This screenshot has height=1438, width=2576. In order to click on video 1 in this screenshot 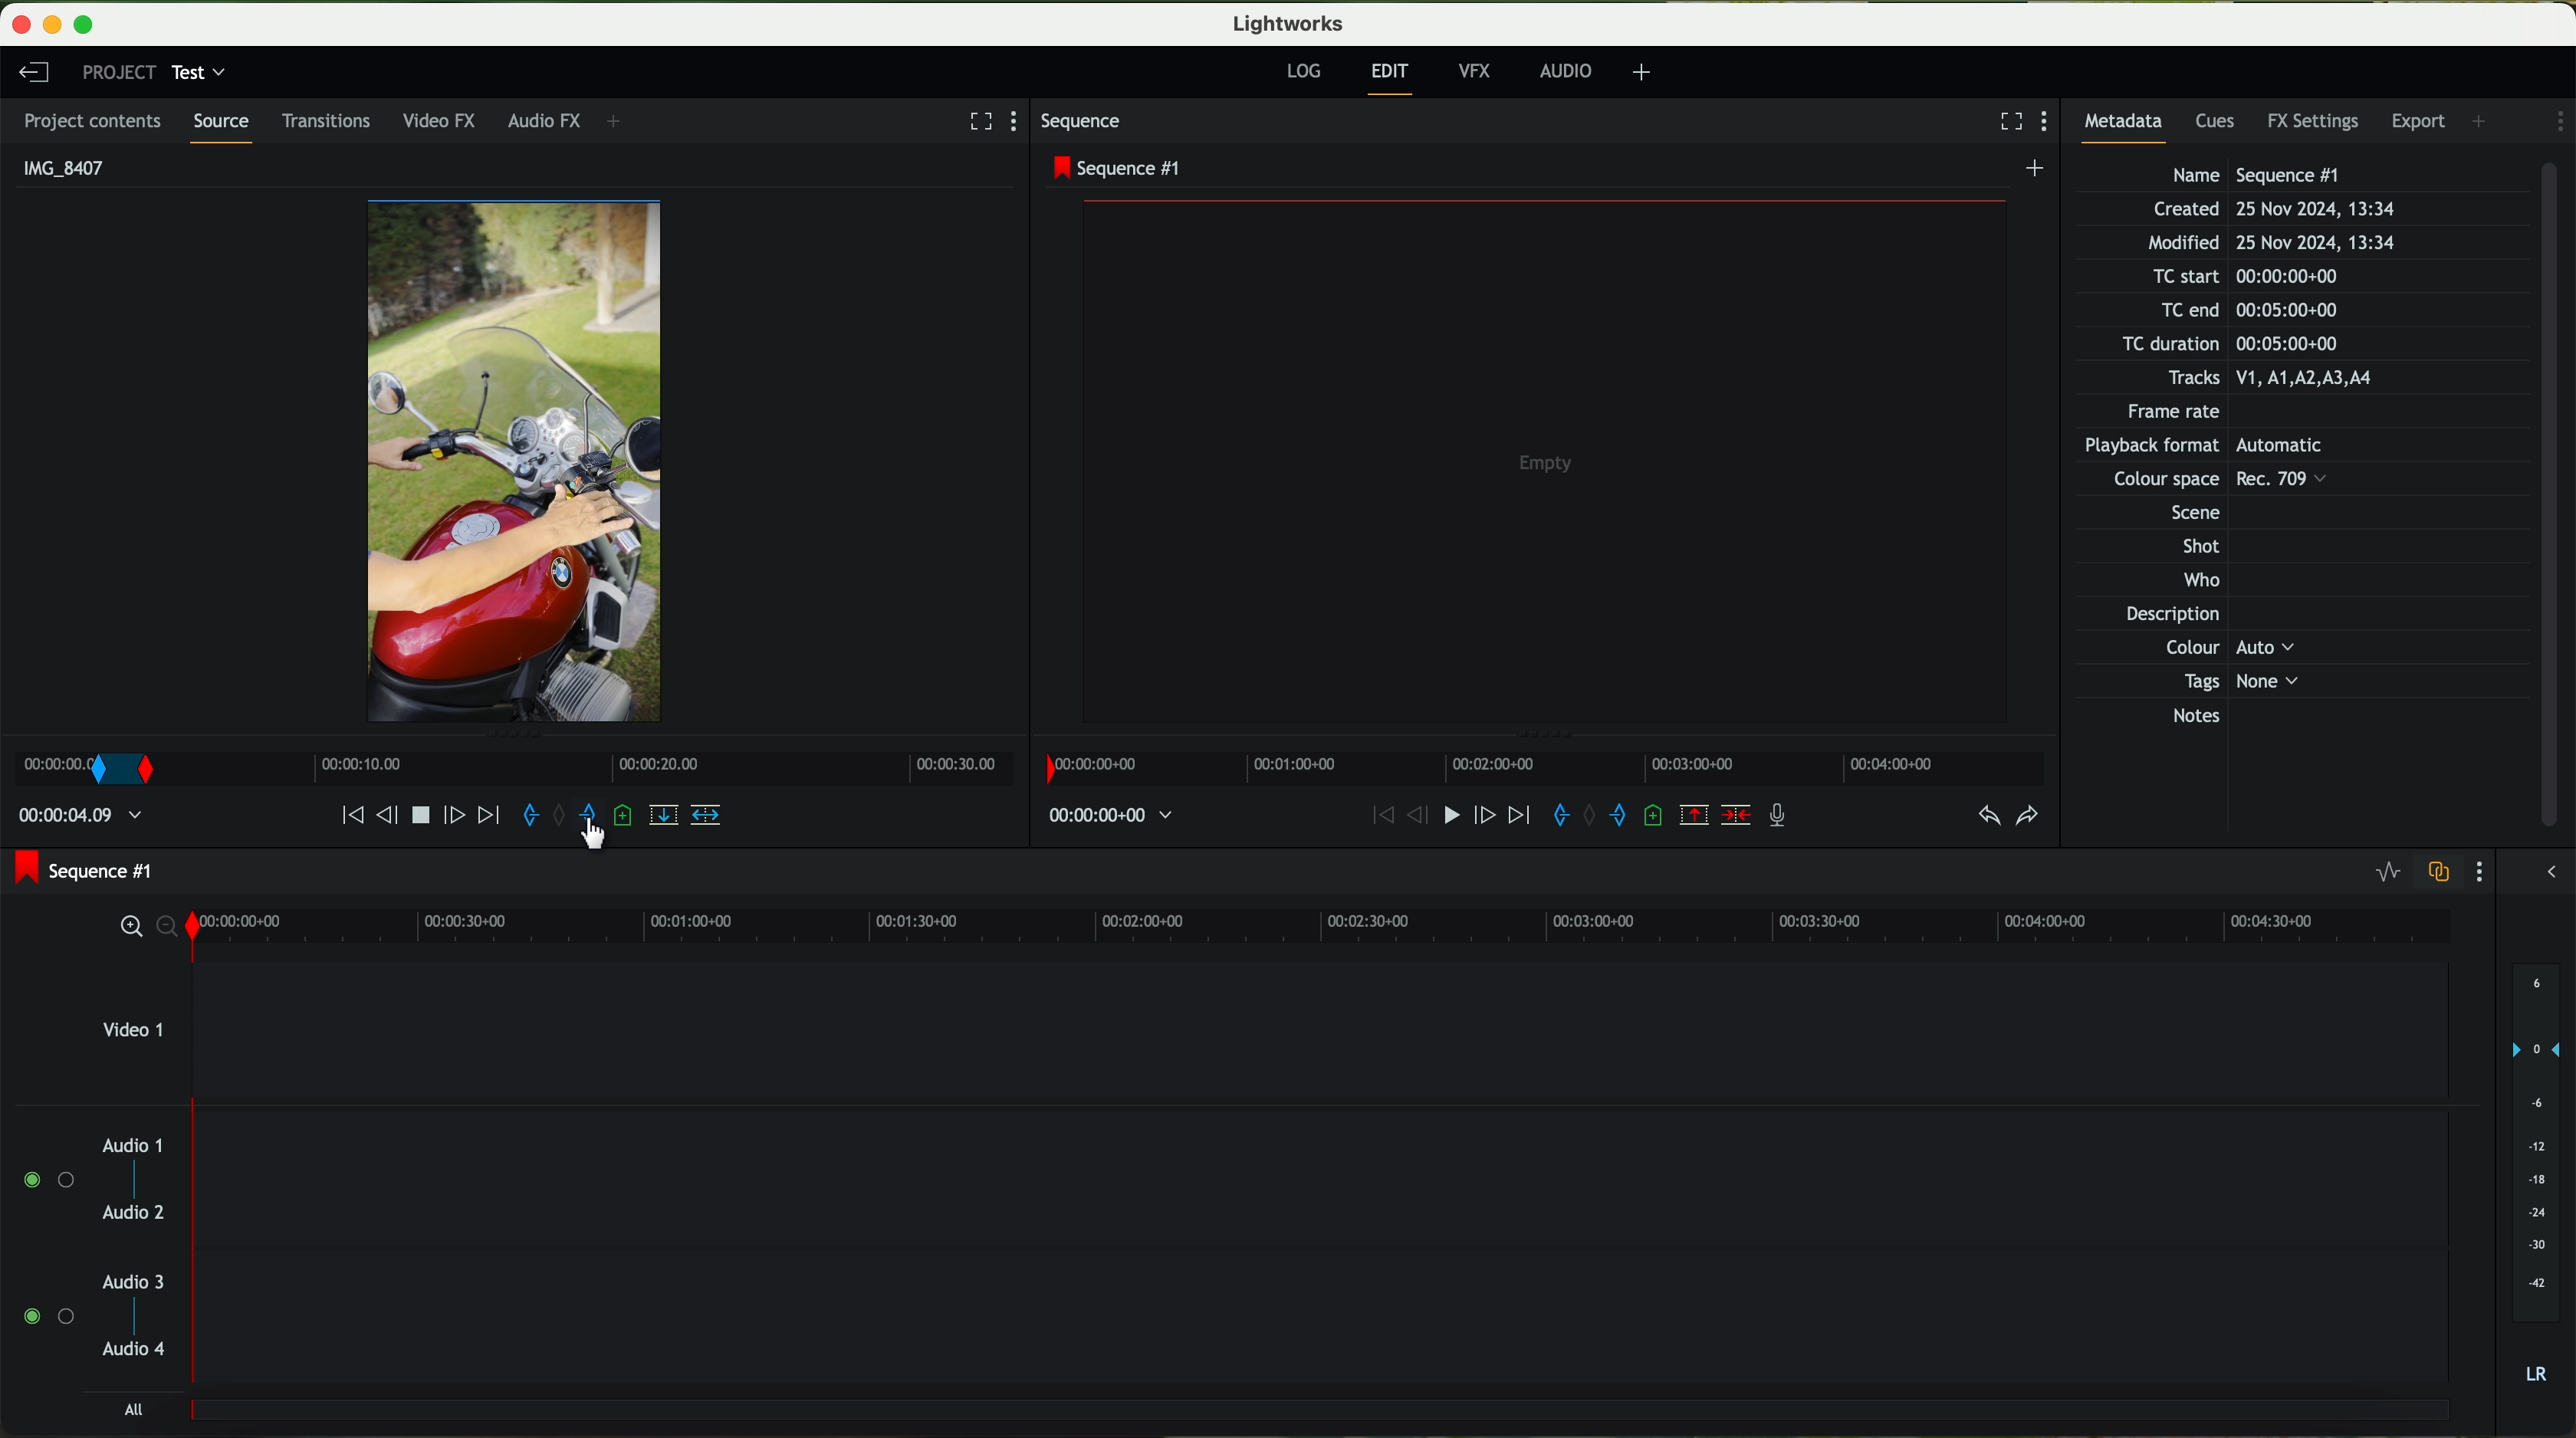, I will do `click(1238, 1028)`.